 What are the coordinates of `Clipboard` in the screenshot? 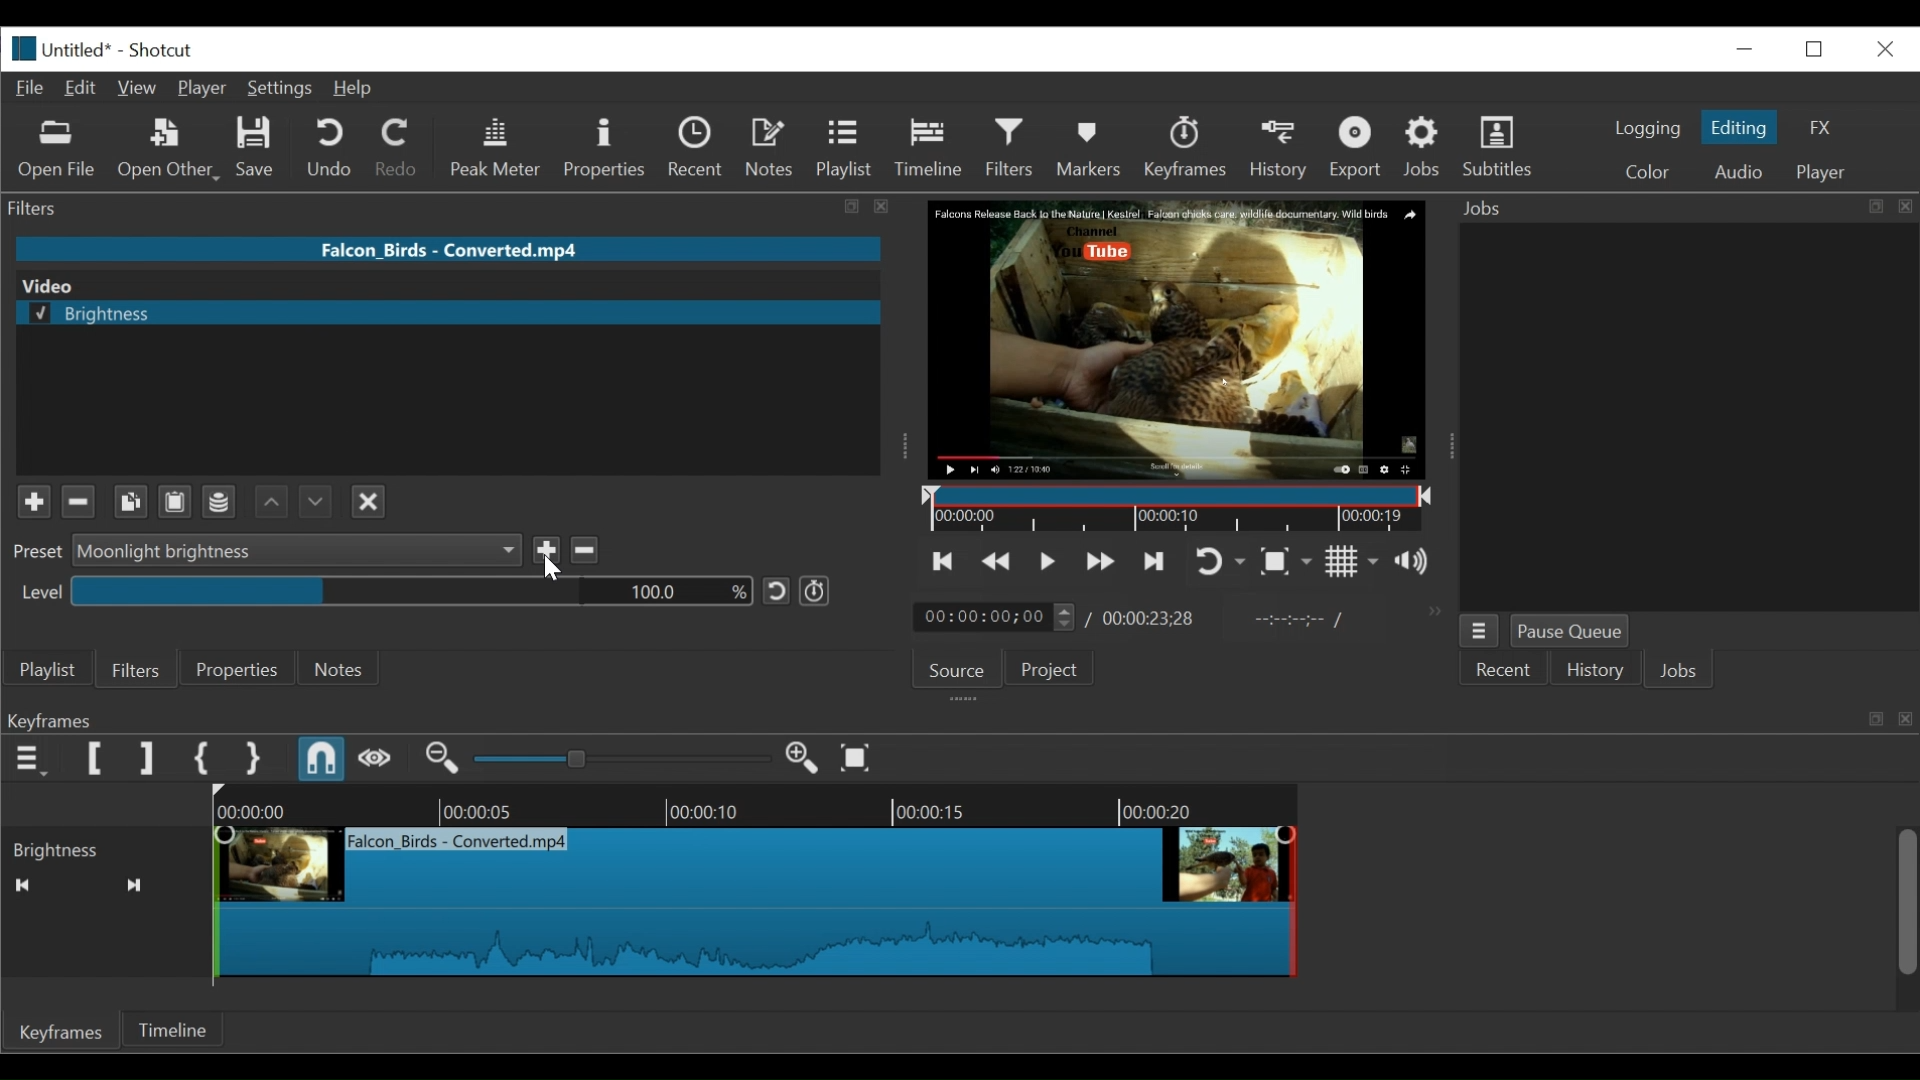 It's located at (173, 503).